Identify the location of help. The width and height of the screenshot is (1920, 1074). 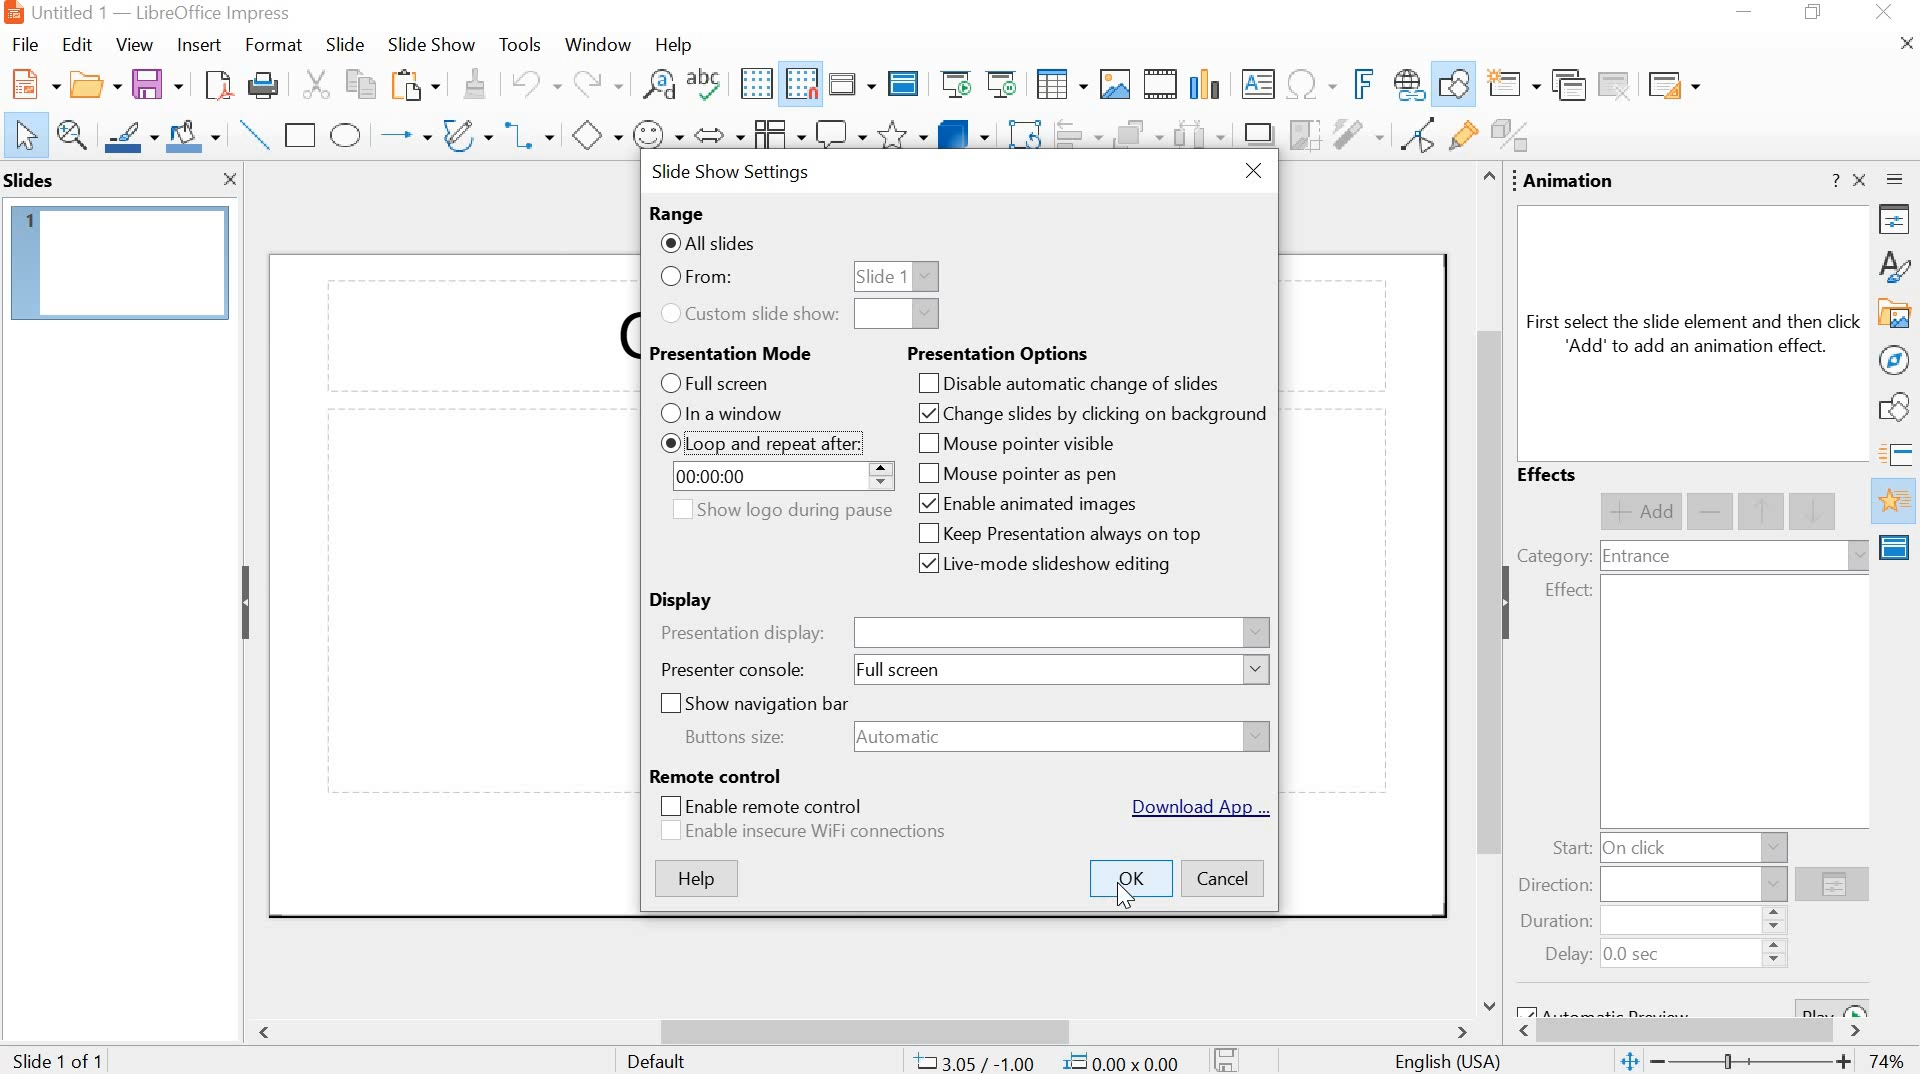
(695, 880).